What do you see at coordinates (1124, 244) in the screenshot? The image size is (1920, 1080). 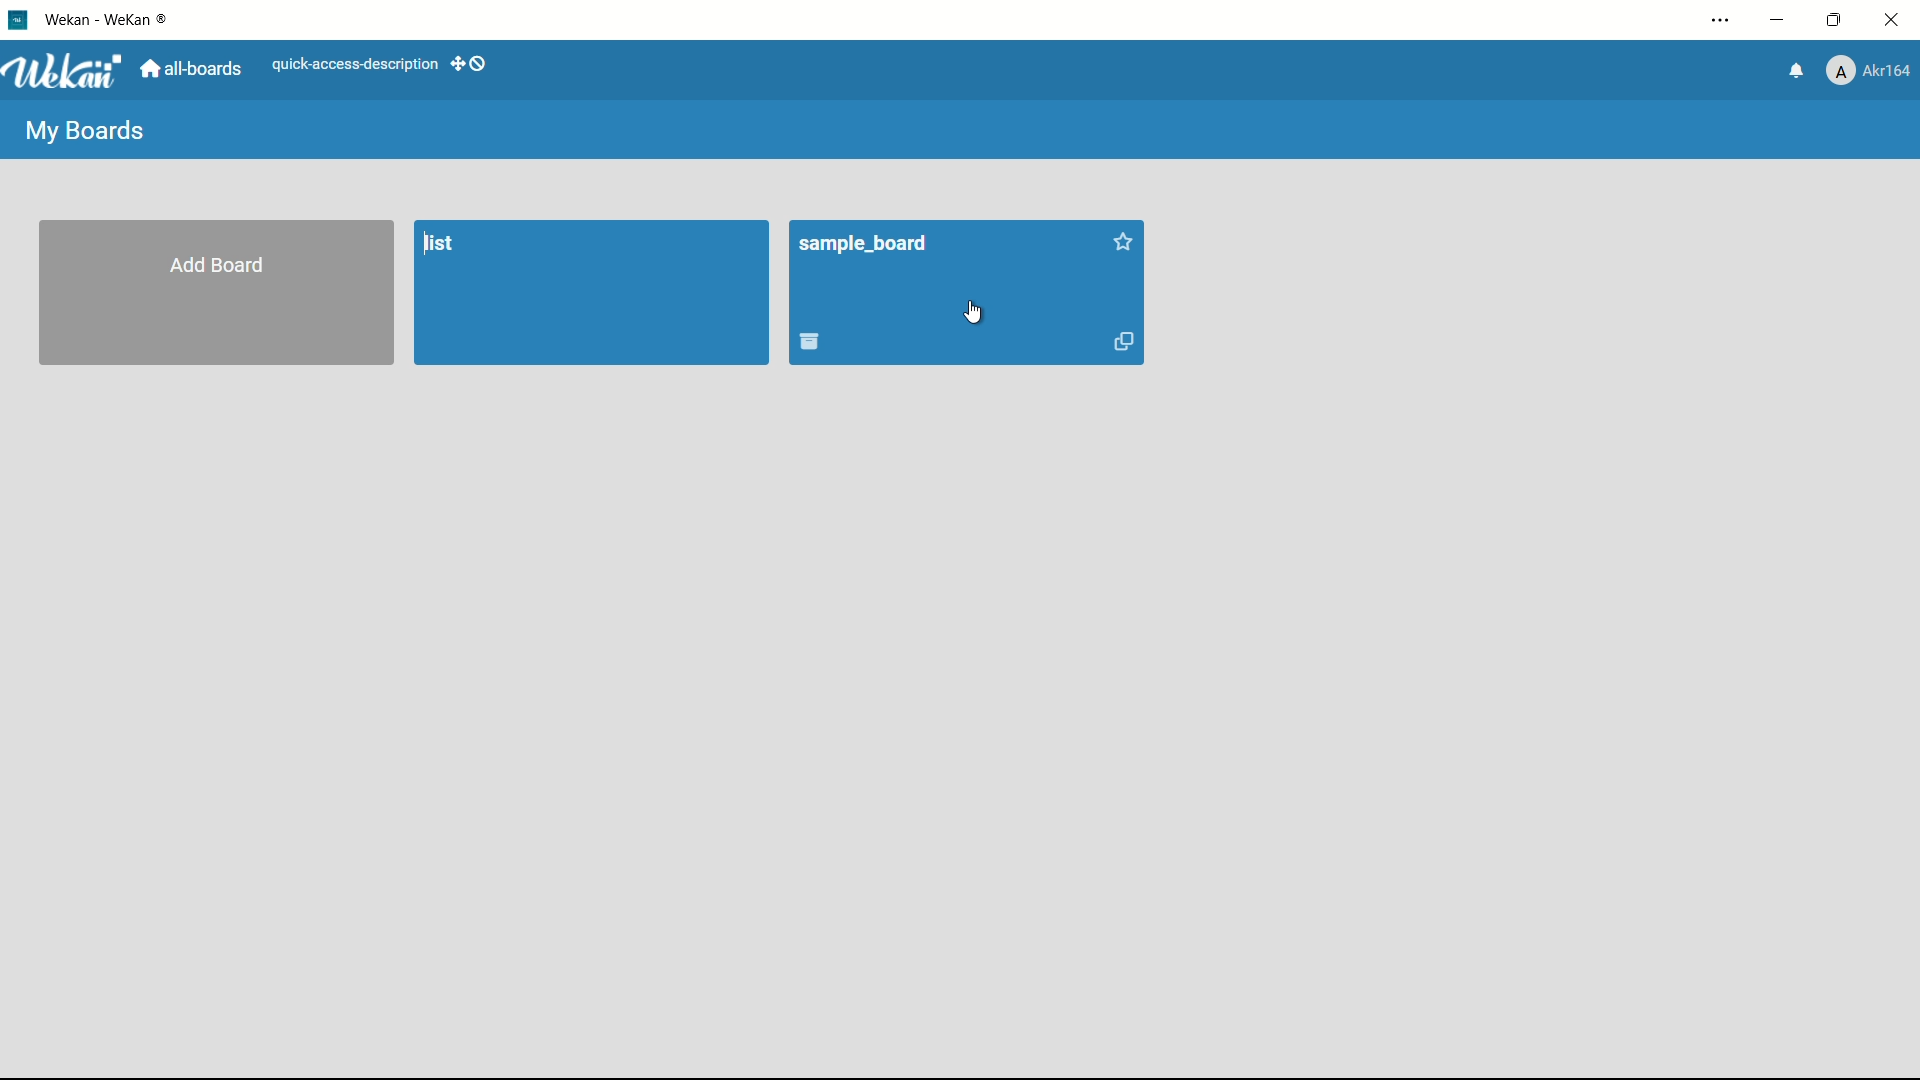 I see `star this board` at bounding box center [1124, 244].